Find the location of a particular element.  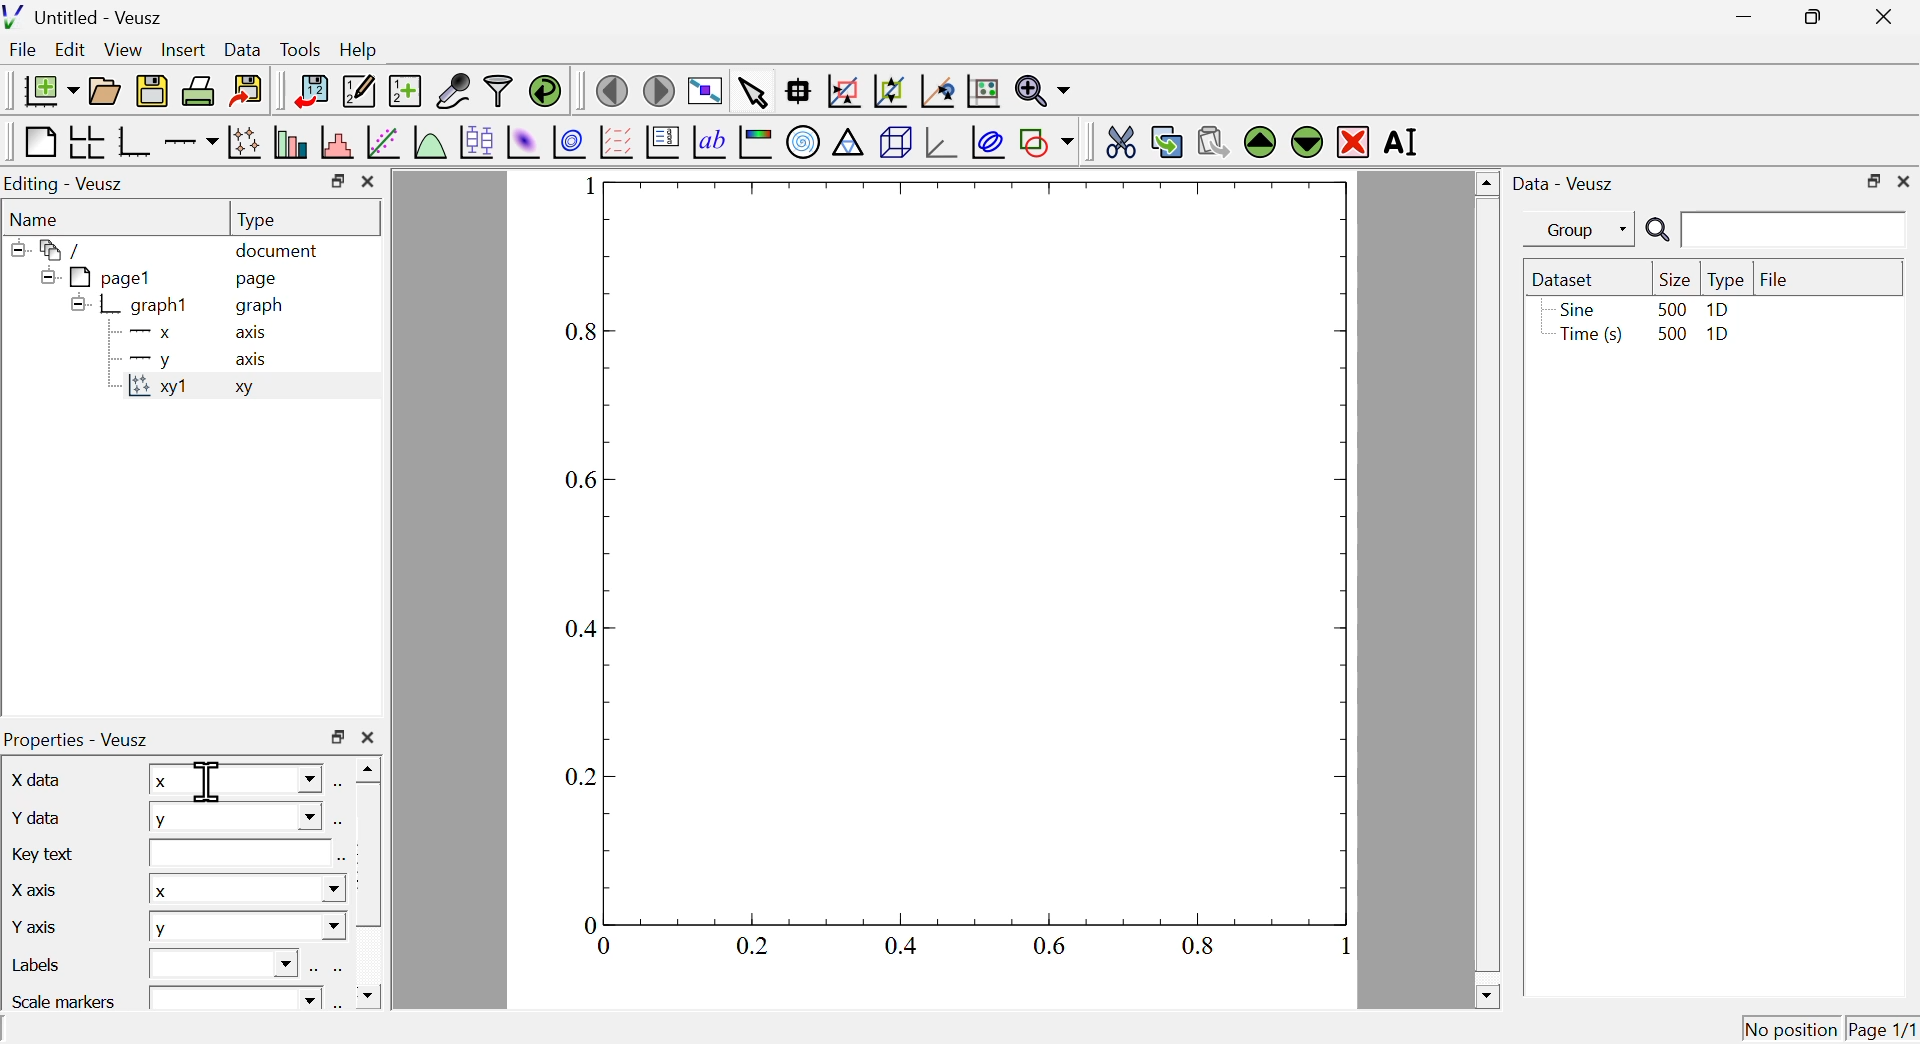

y is located at coordinates (146, 361).